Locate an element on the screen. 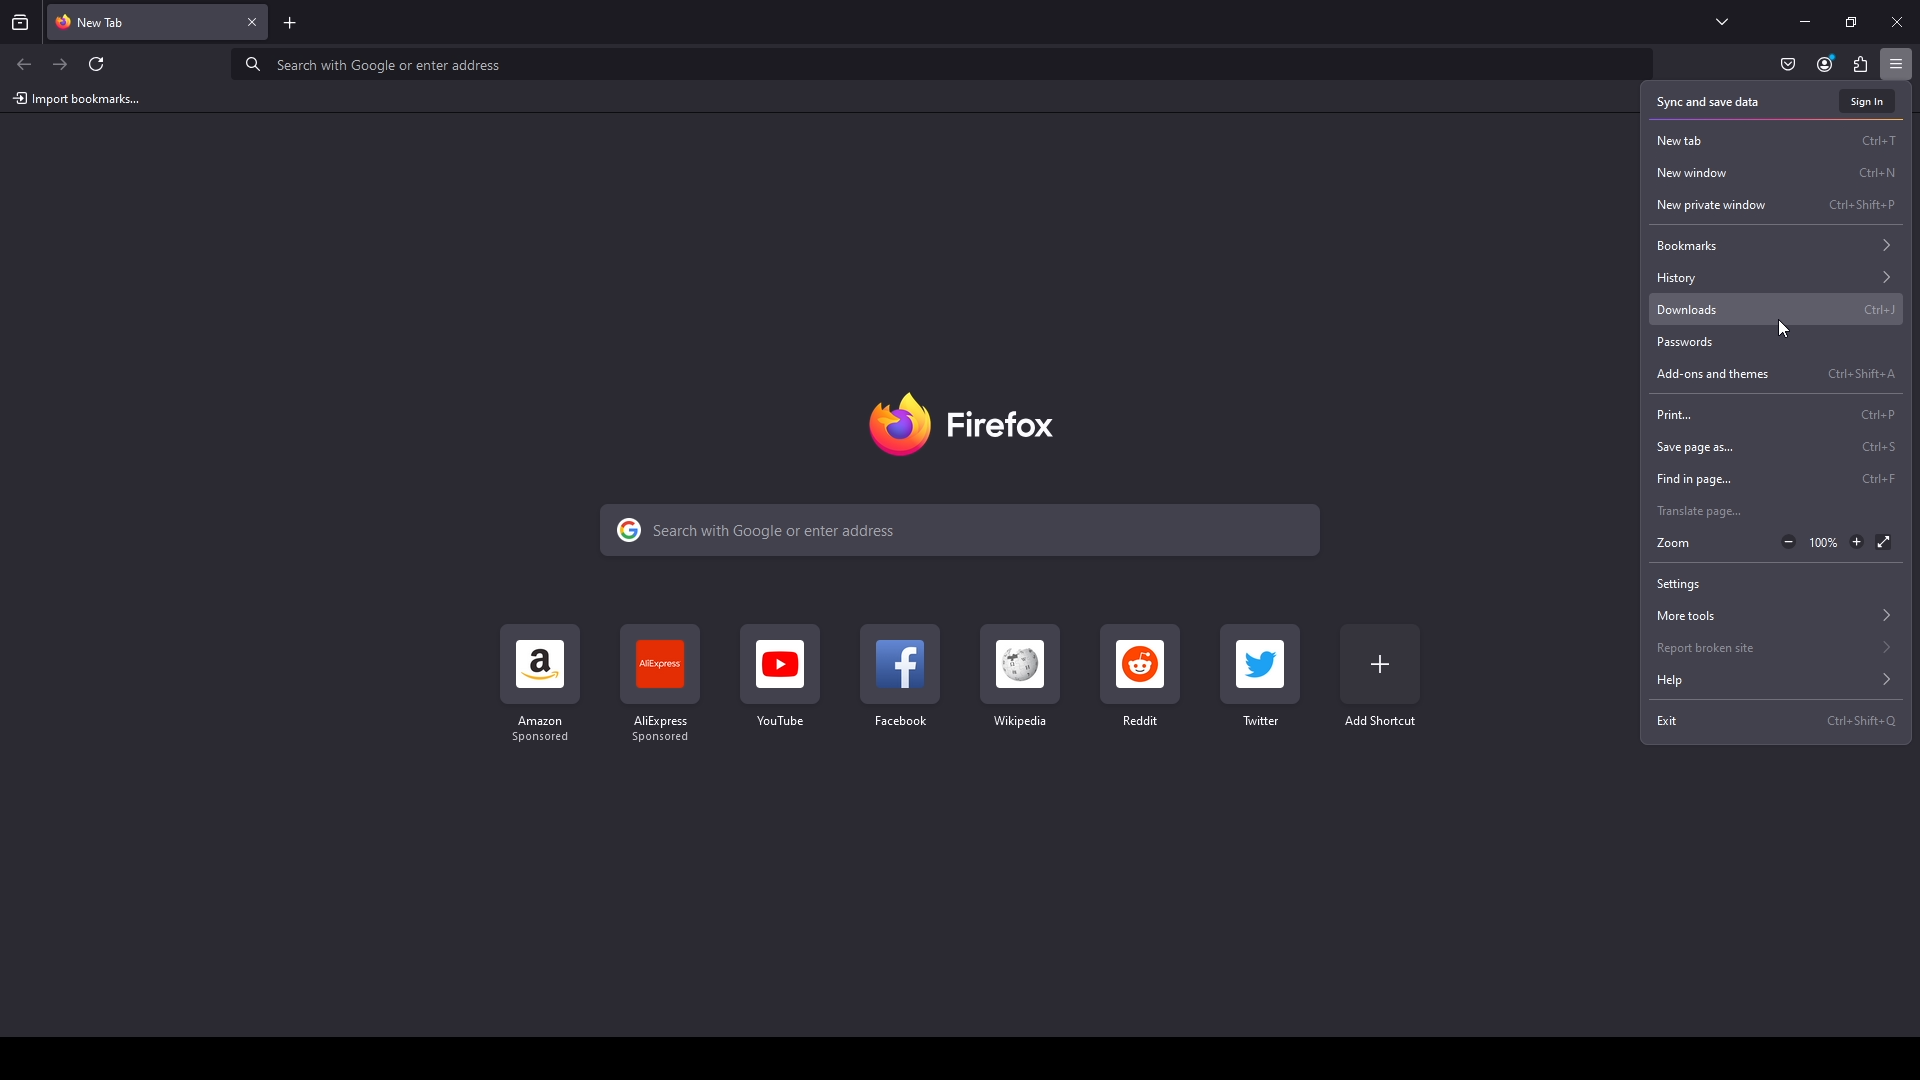  Account is located at coordinates (1825, 64).